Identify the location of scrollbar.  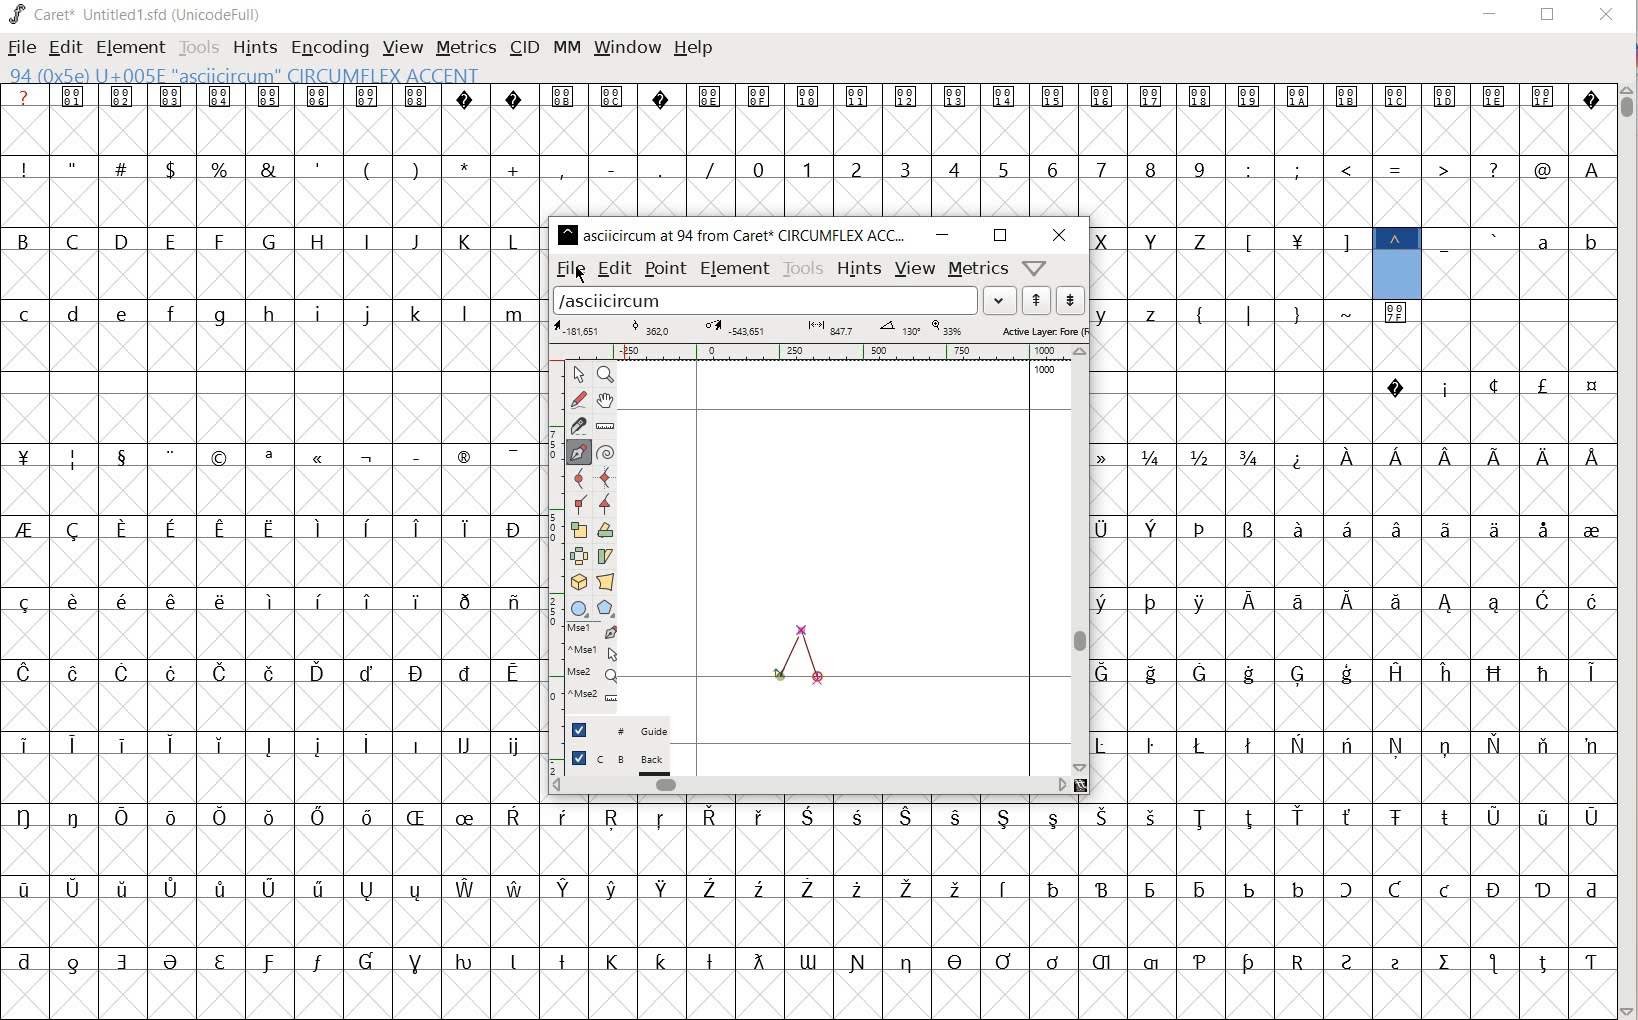
(807, 784).